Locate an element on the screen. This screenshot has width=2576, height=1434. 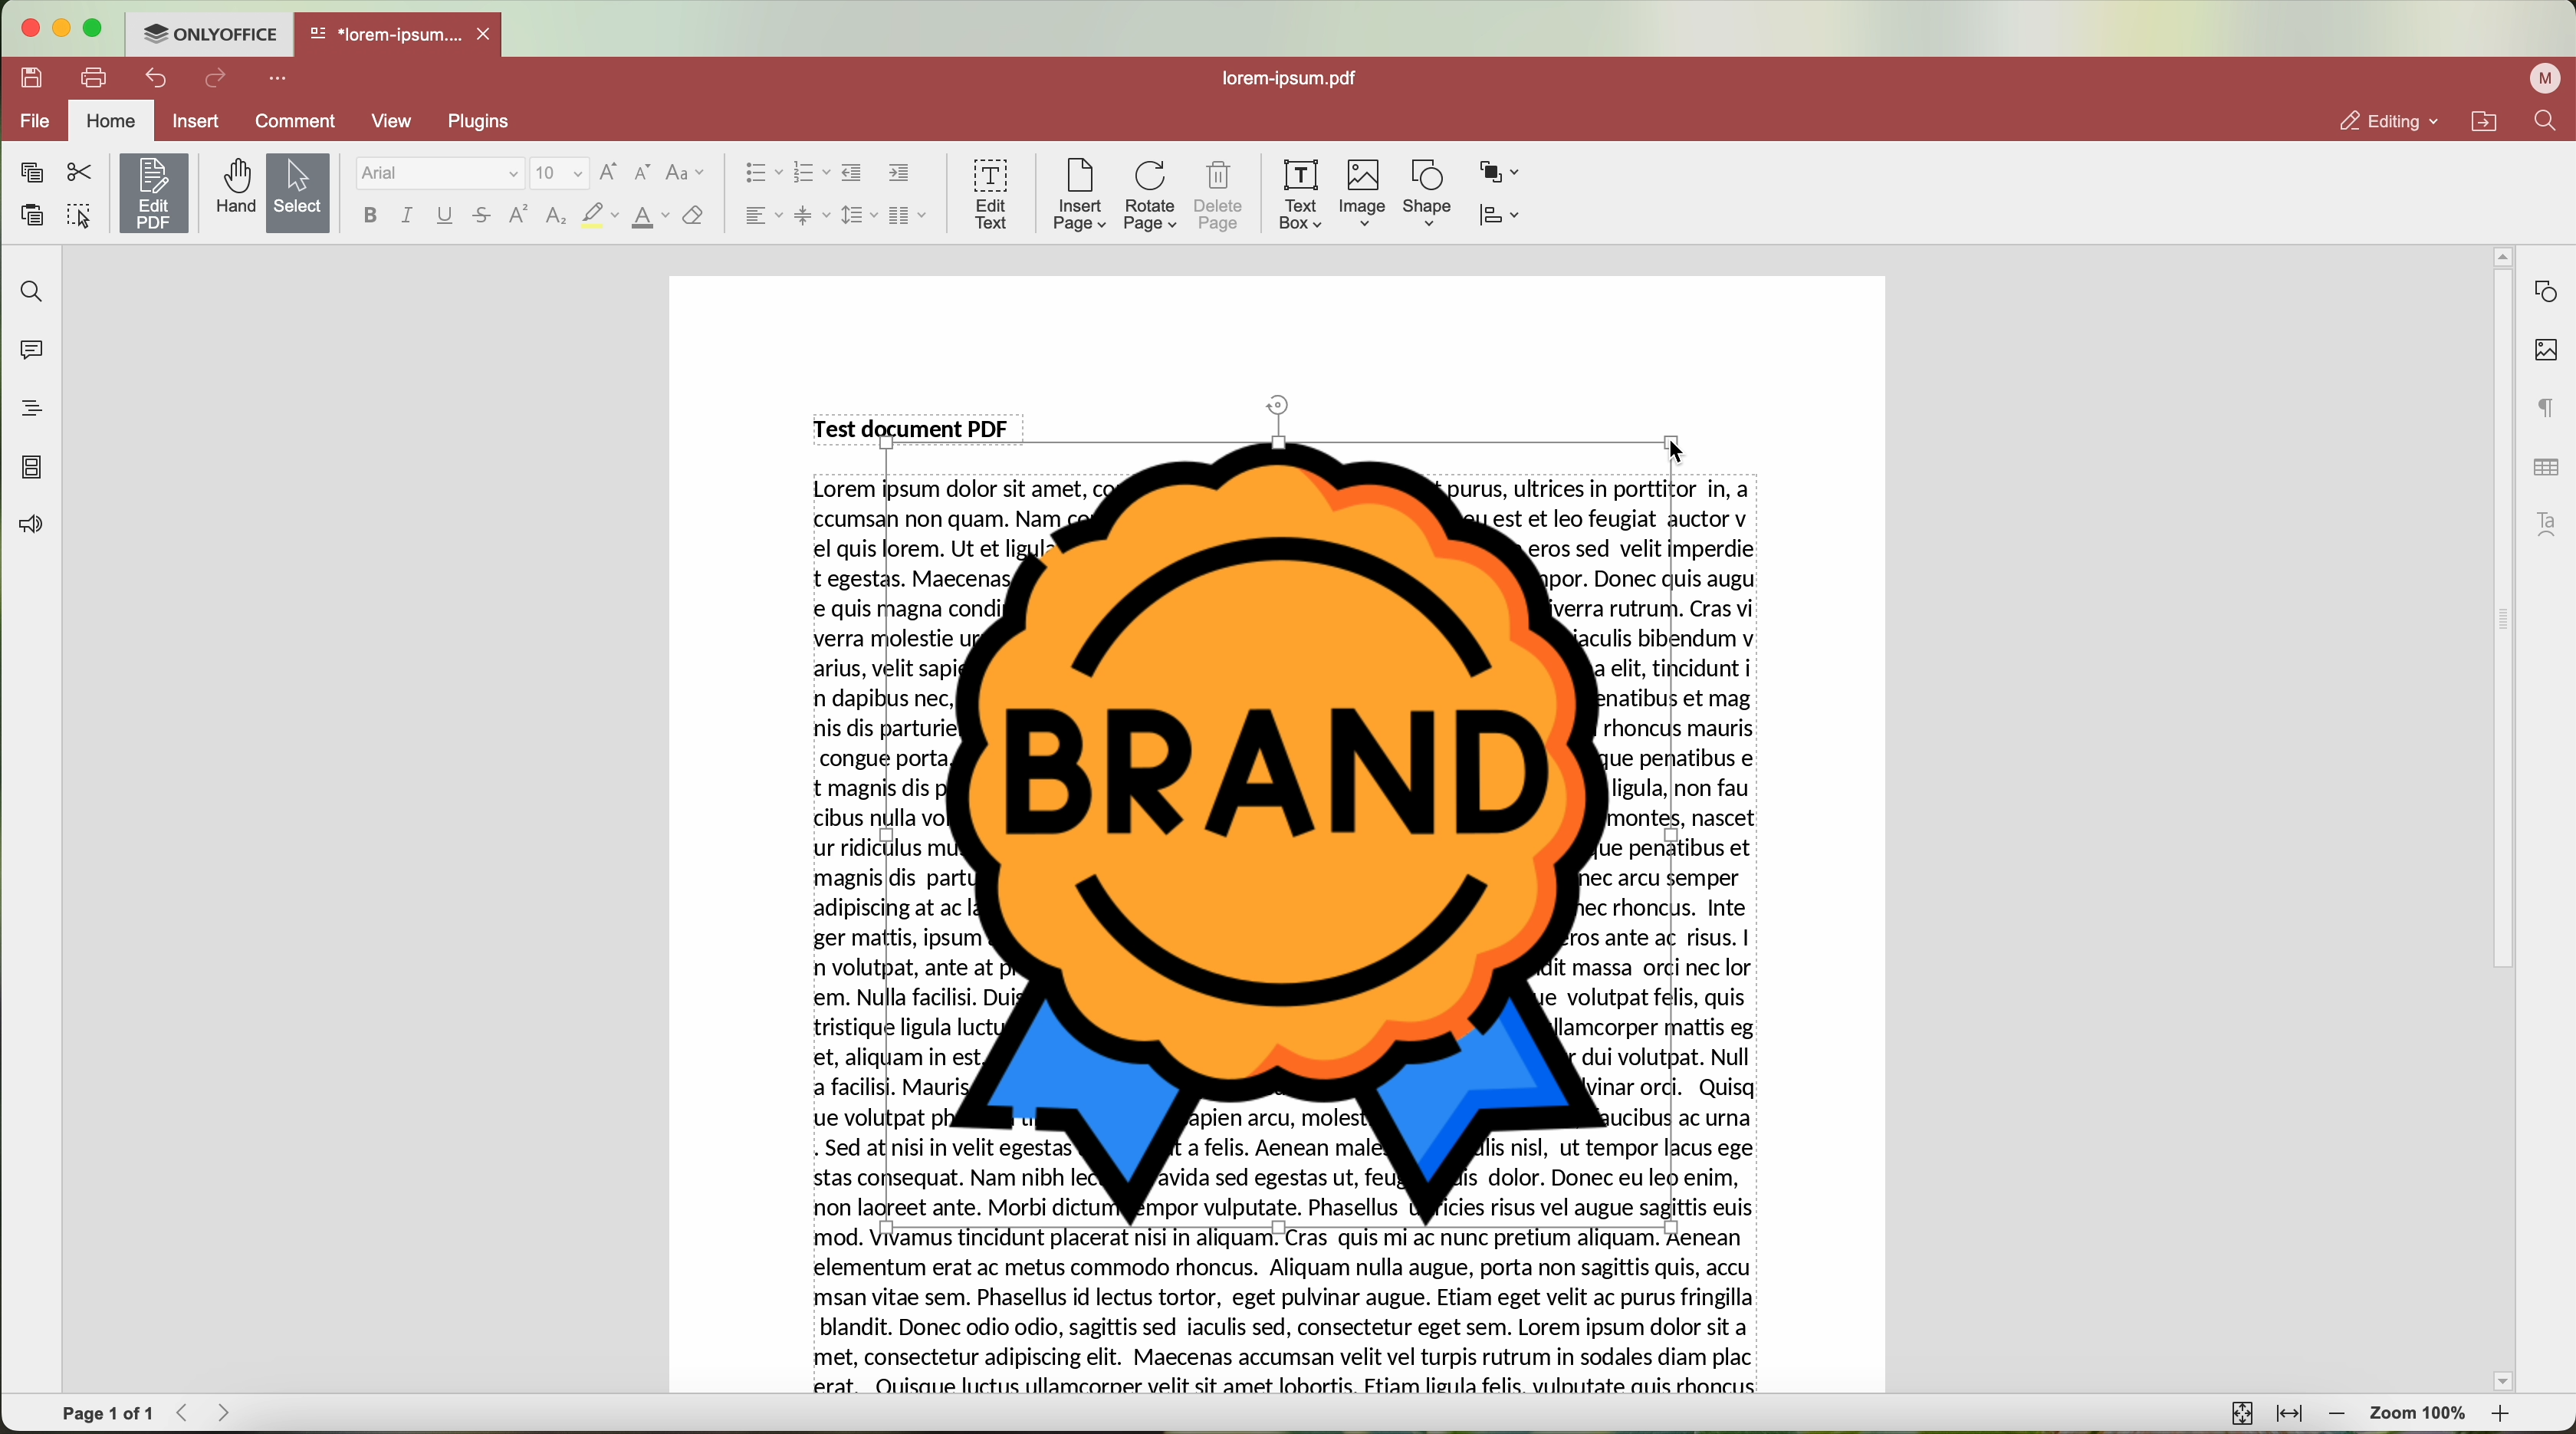
cursor is located at coordinates (1680, 453).